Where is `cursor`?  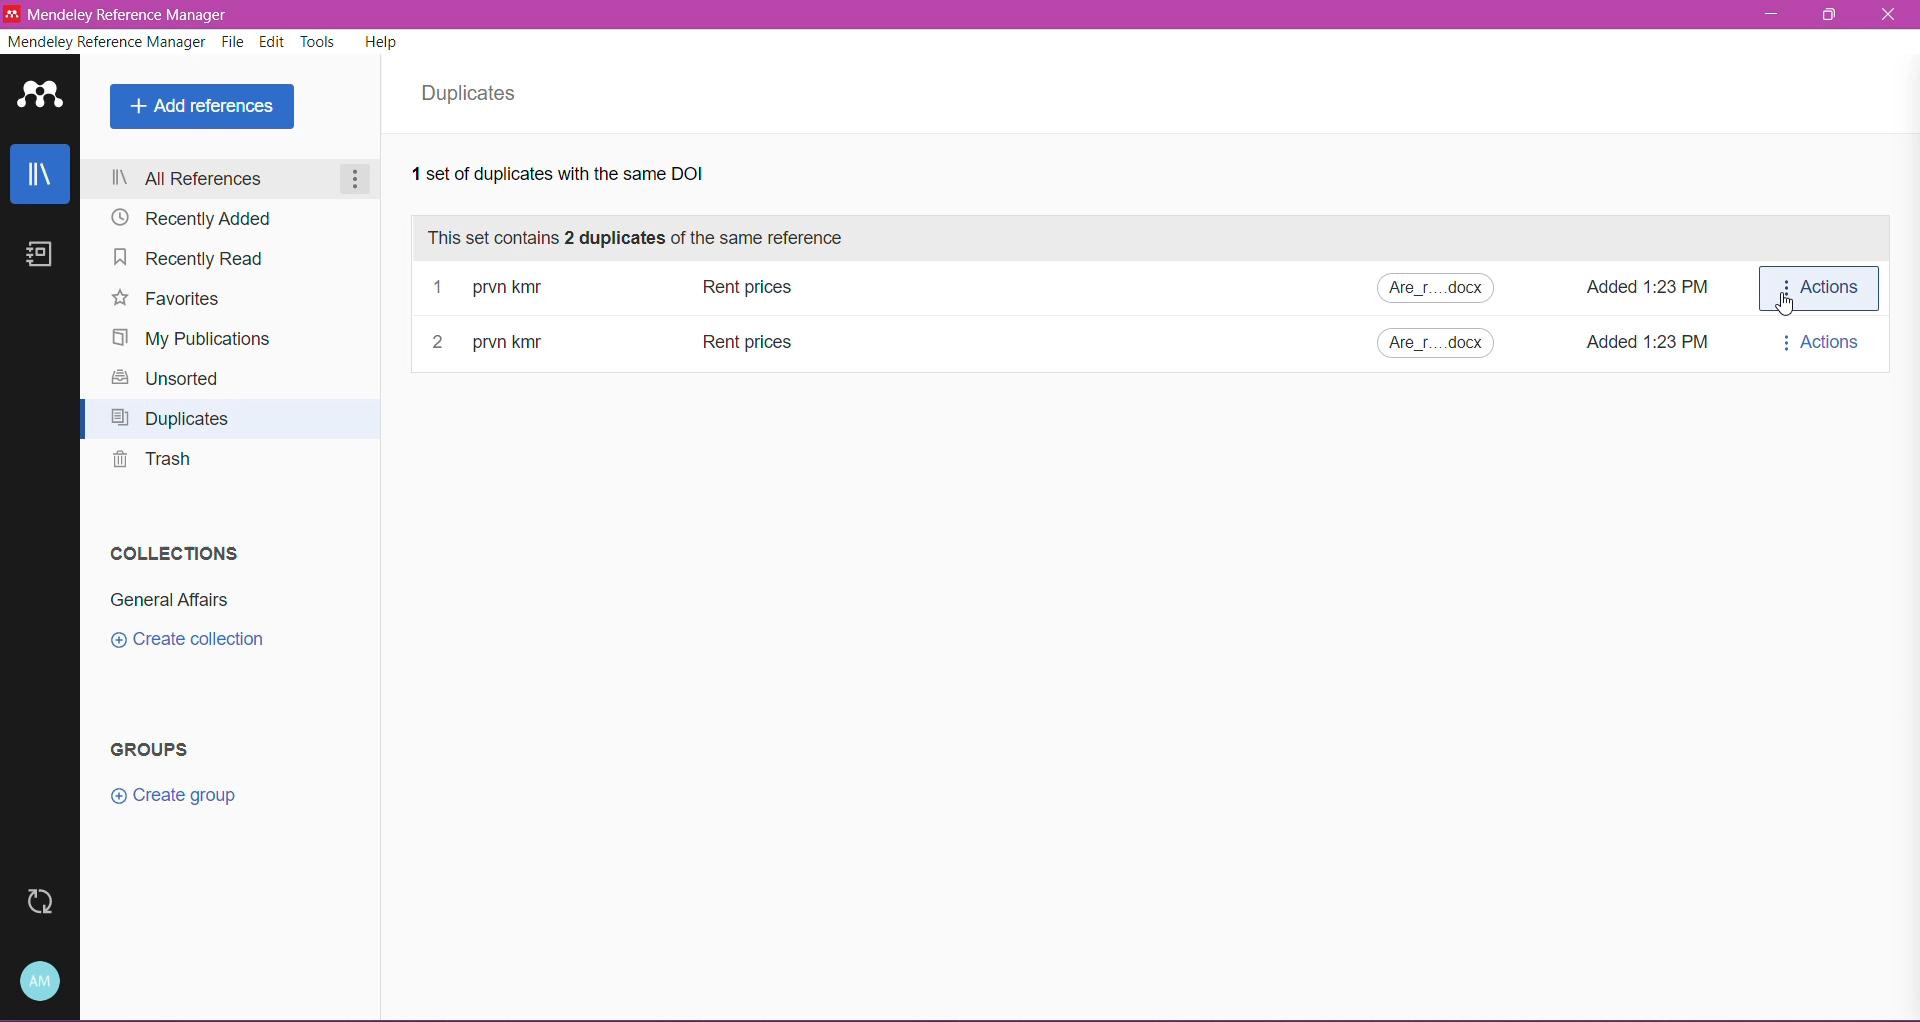
cursor is located at coordinates (1784, 304).